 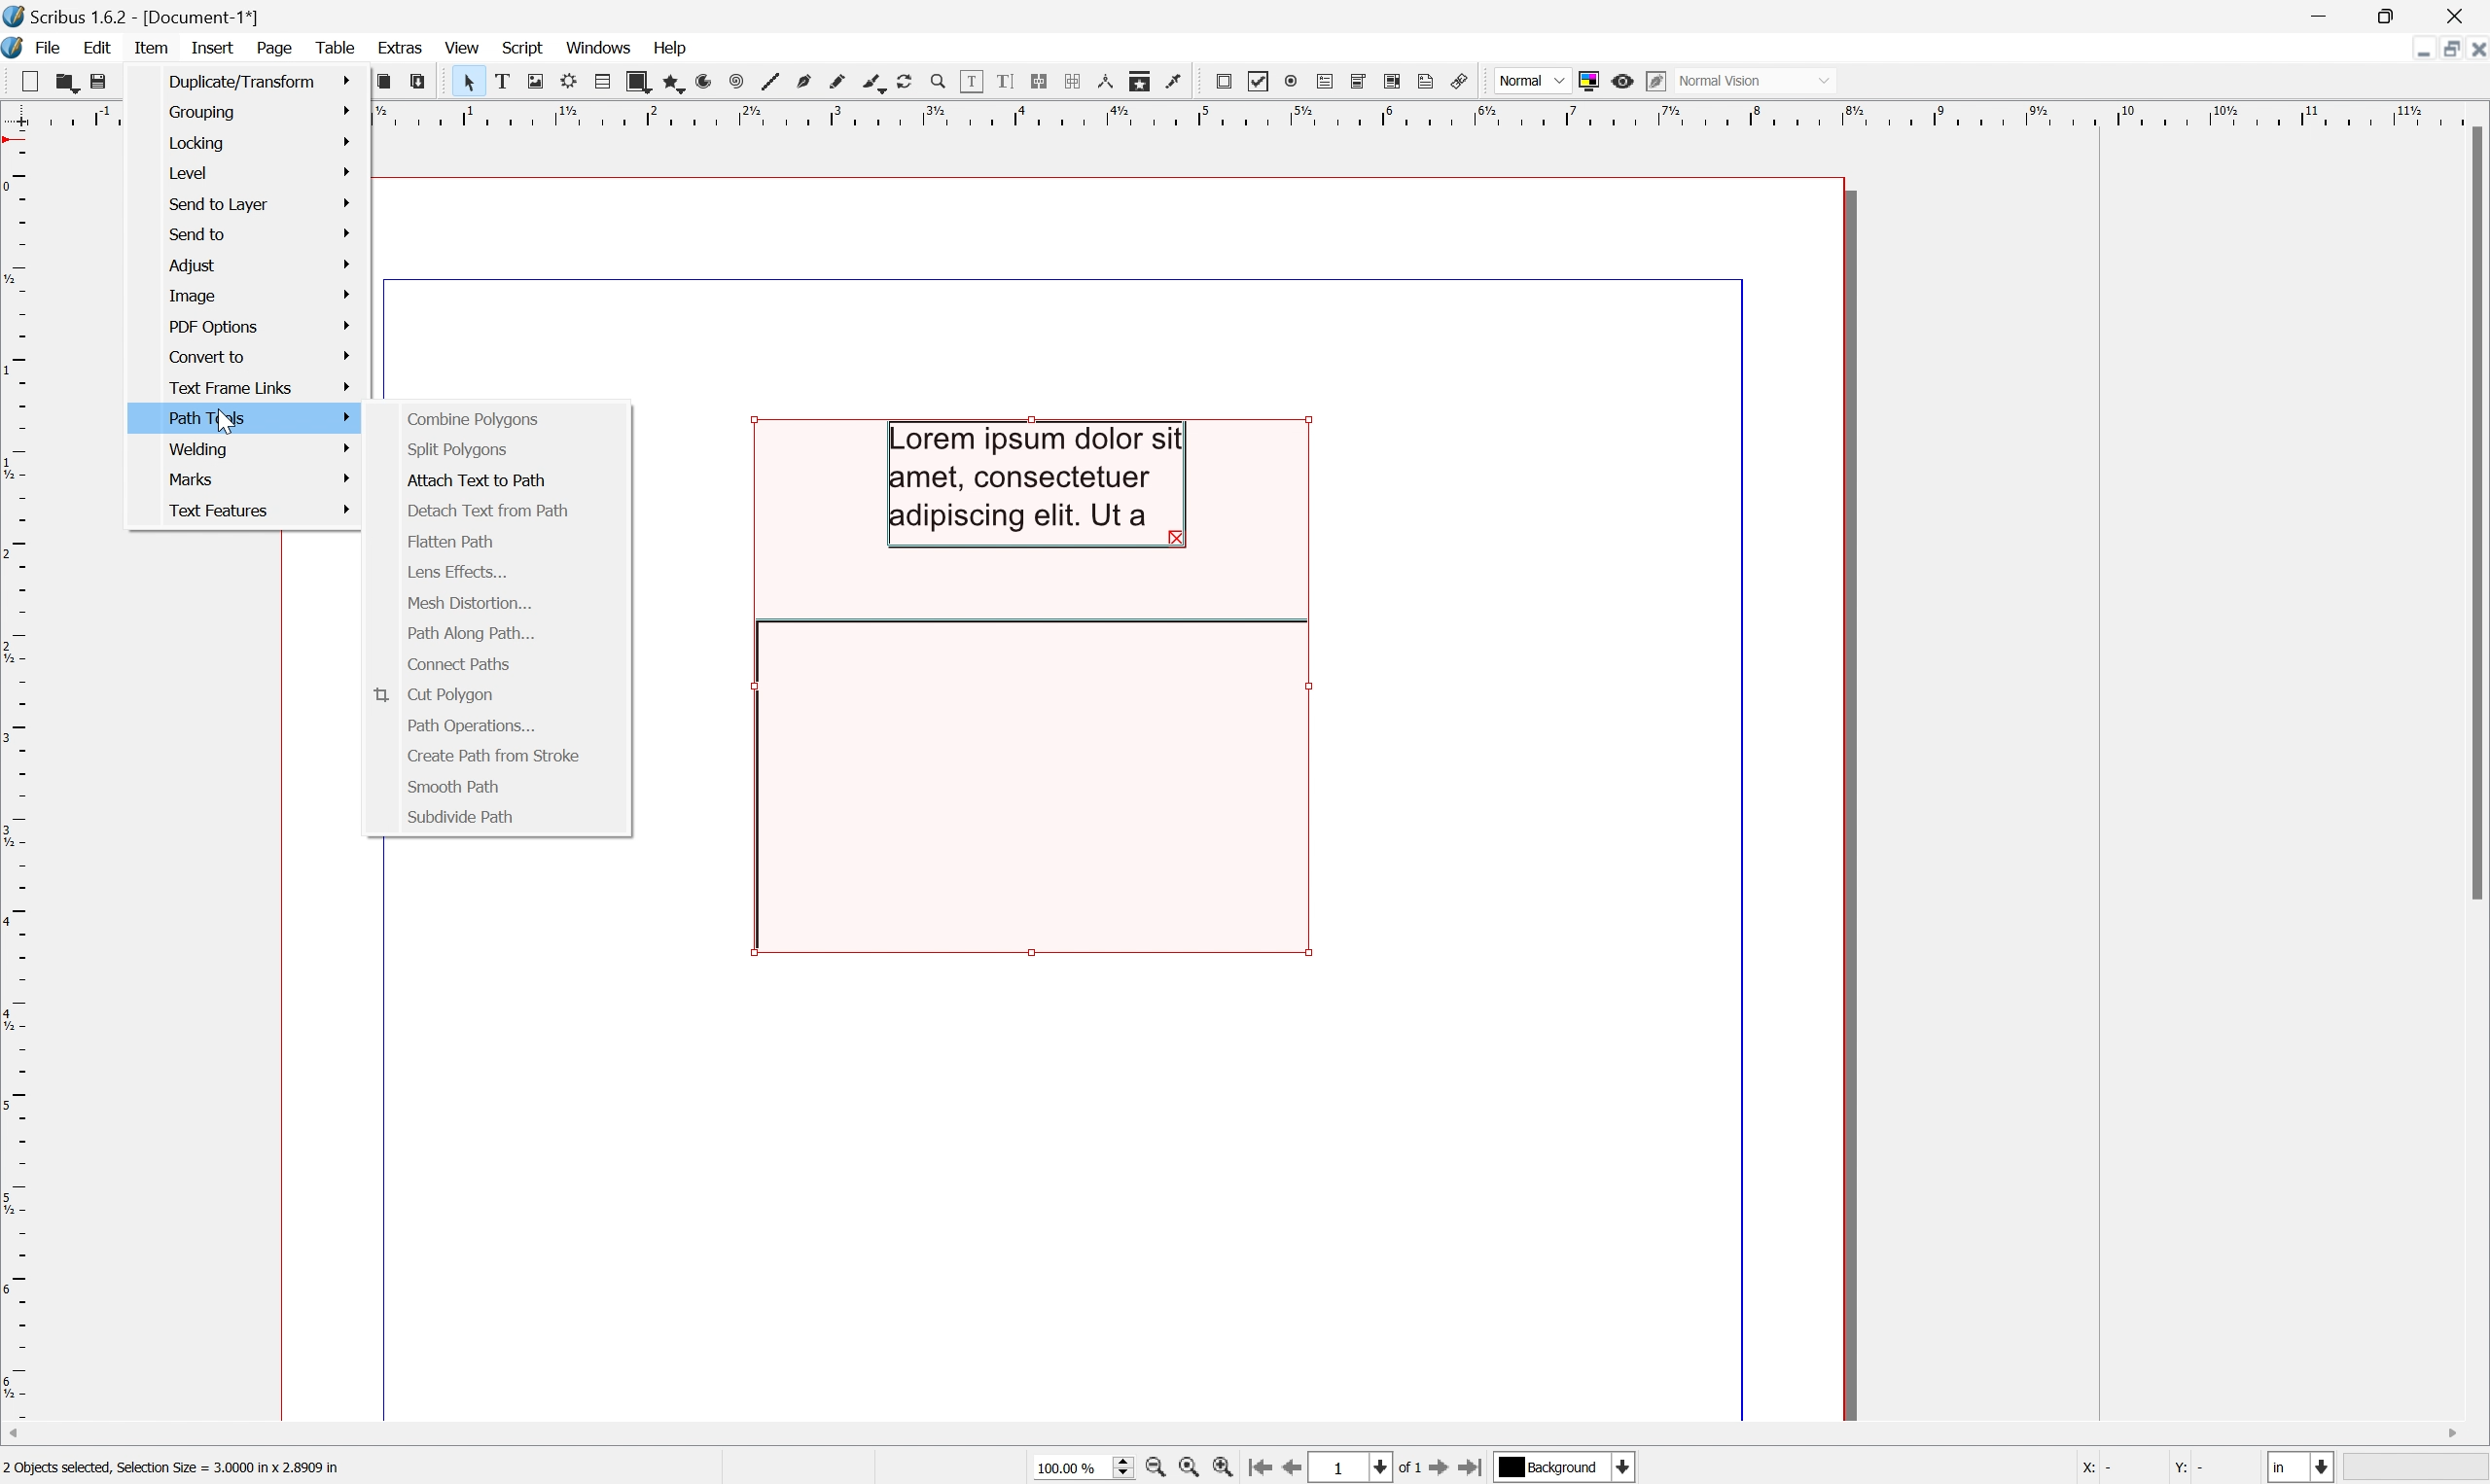 What do you see at coordinates (472, 727) in the screenshot?
I see `Path operations` at bounding box center [472, 727].